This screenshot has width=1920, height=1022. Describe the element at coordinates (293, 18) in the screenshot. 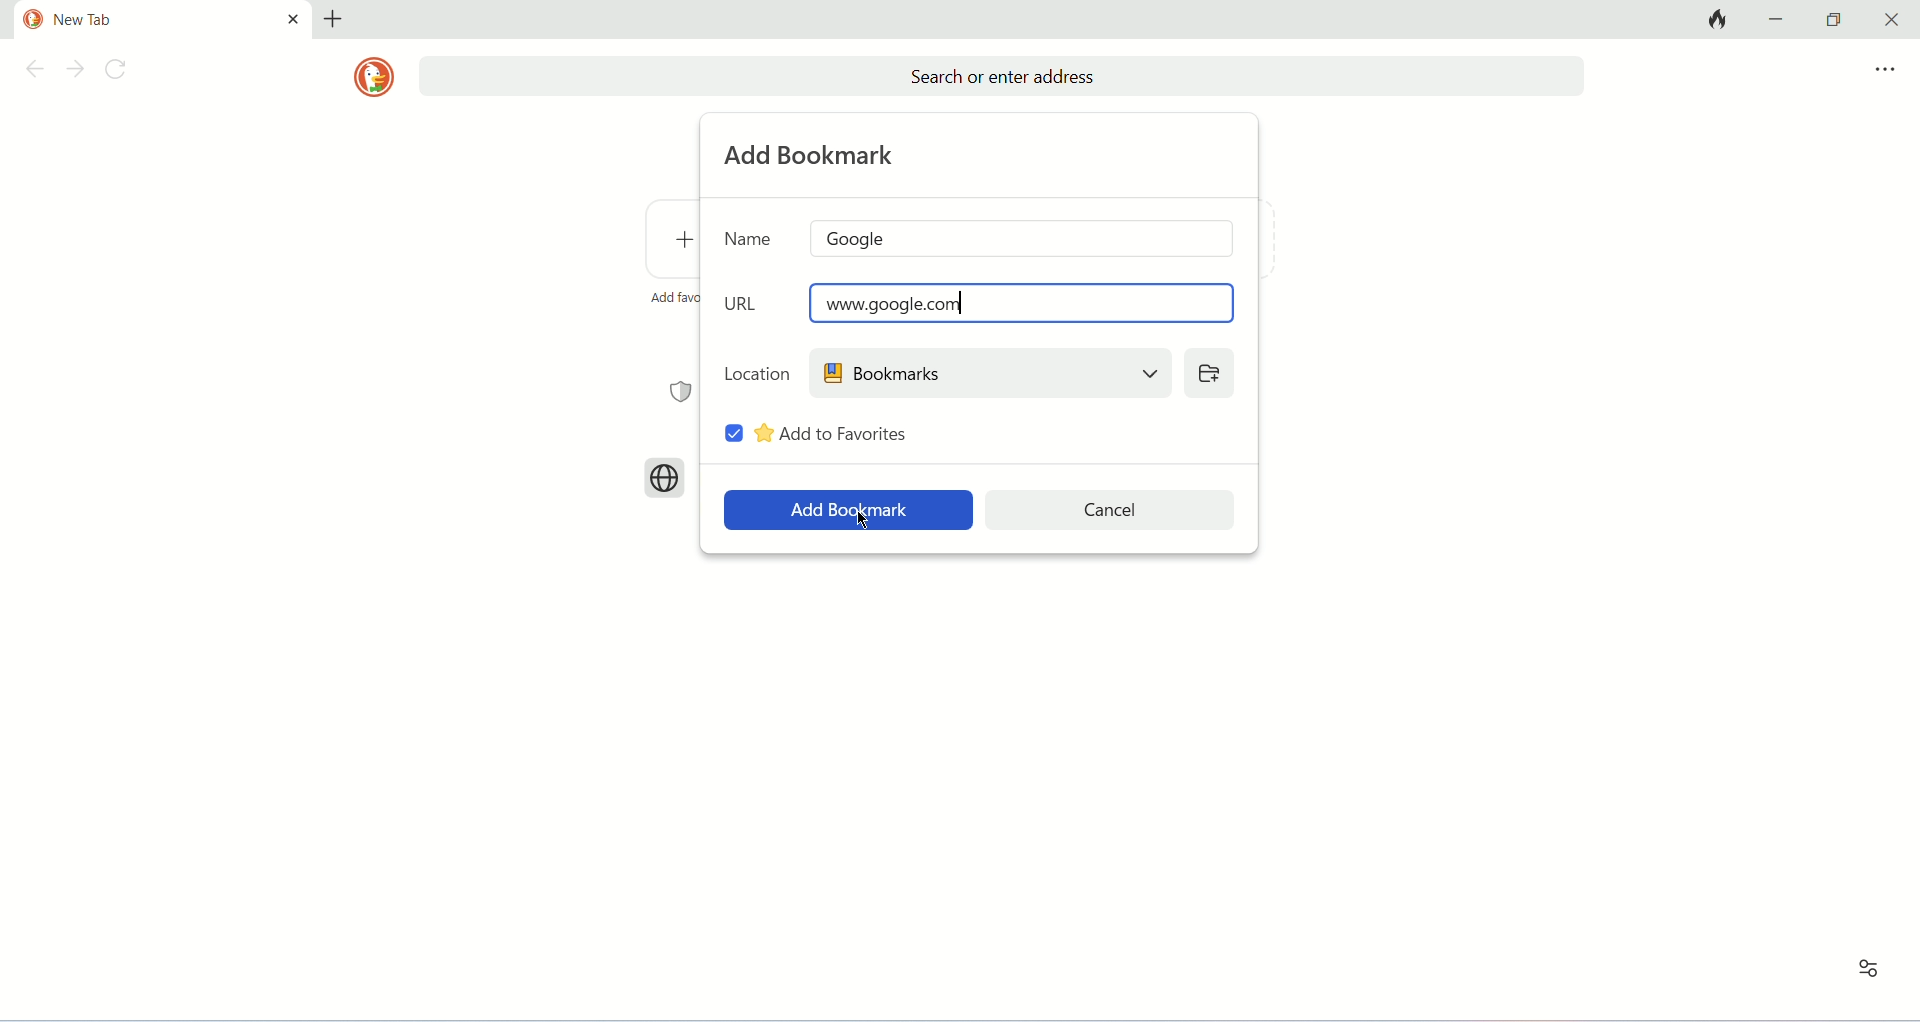

I see `close tab` at that location.